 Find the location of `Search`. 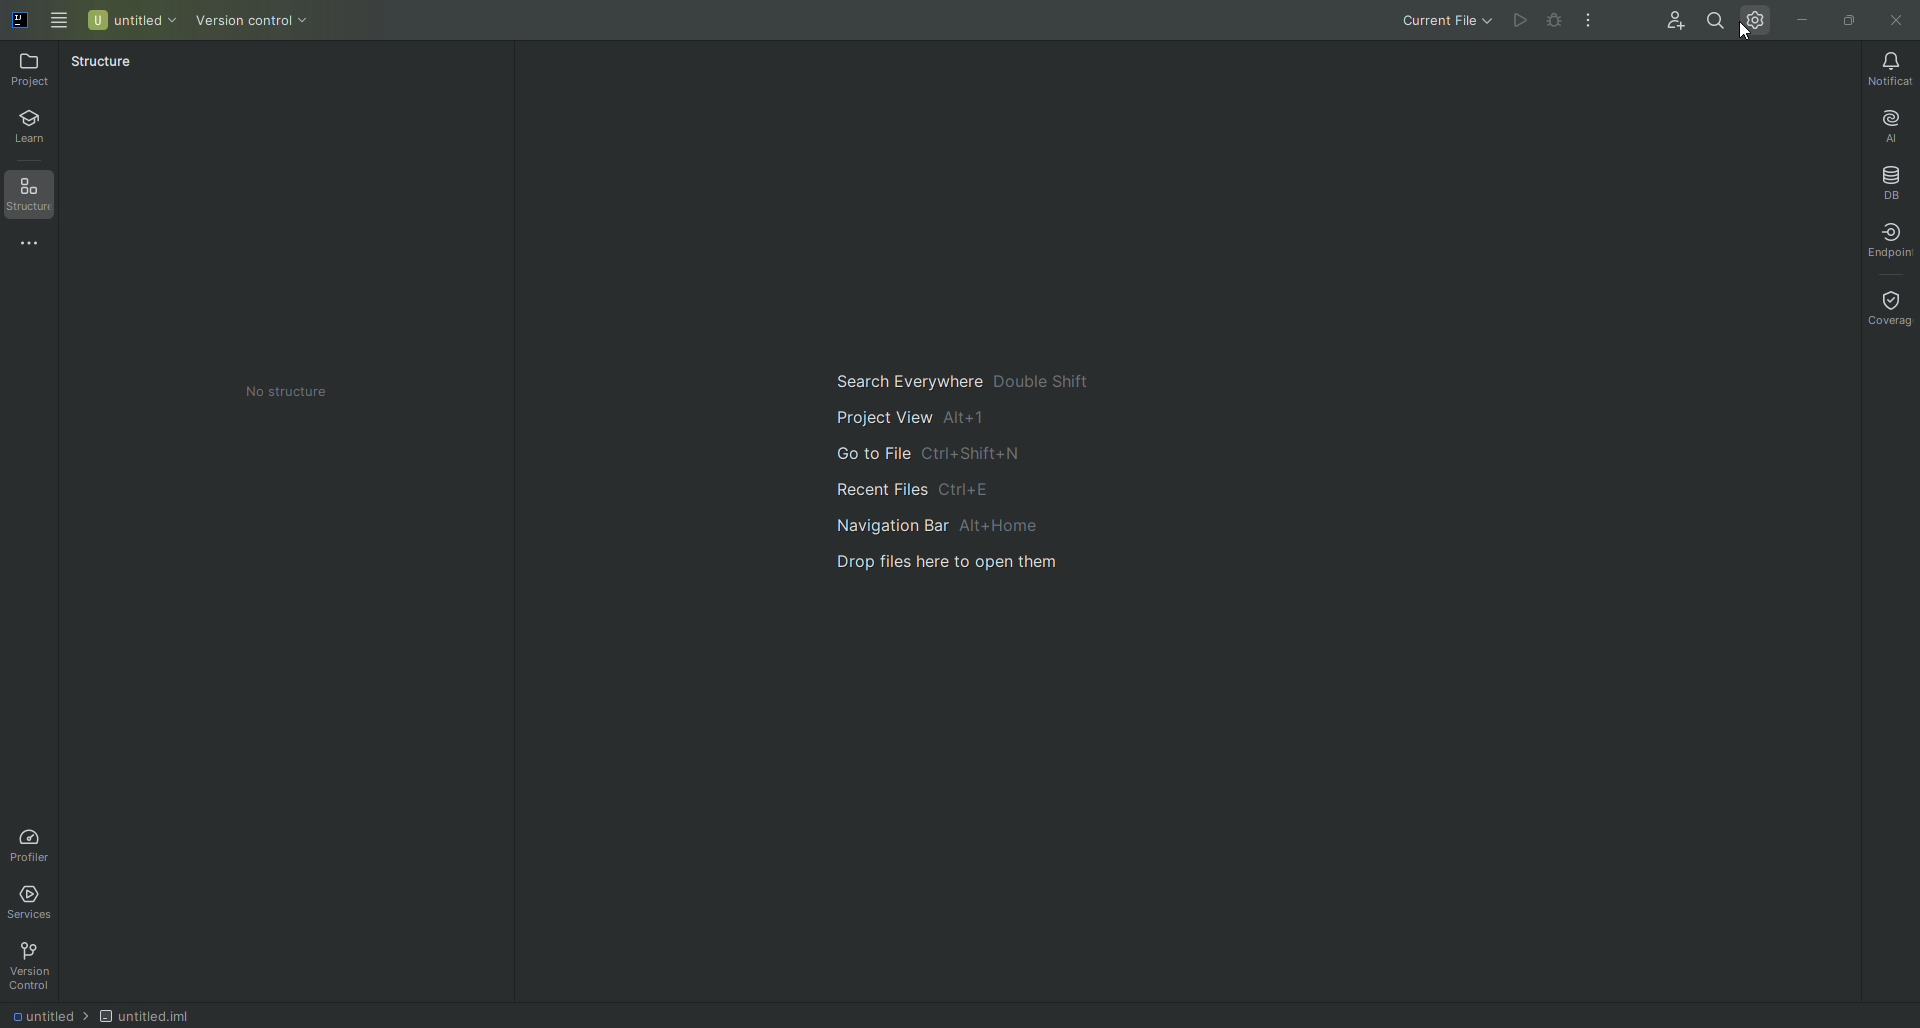

Search is located at coordinates (1713, 19).